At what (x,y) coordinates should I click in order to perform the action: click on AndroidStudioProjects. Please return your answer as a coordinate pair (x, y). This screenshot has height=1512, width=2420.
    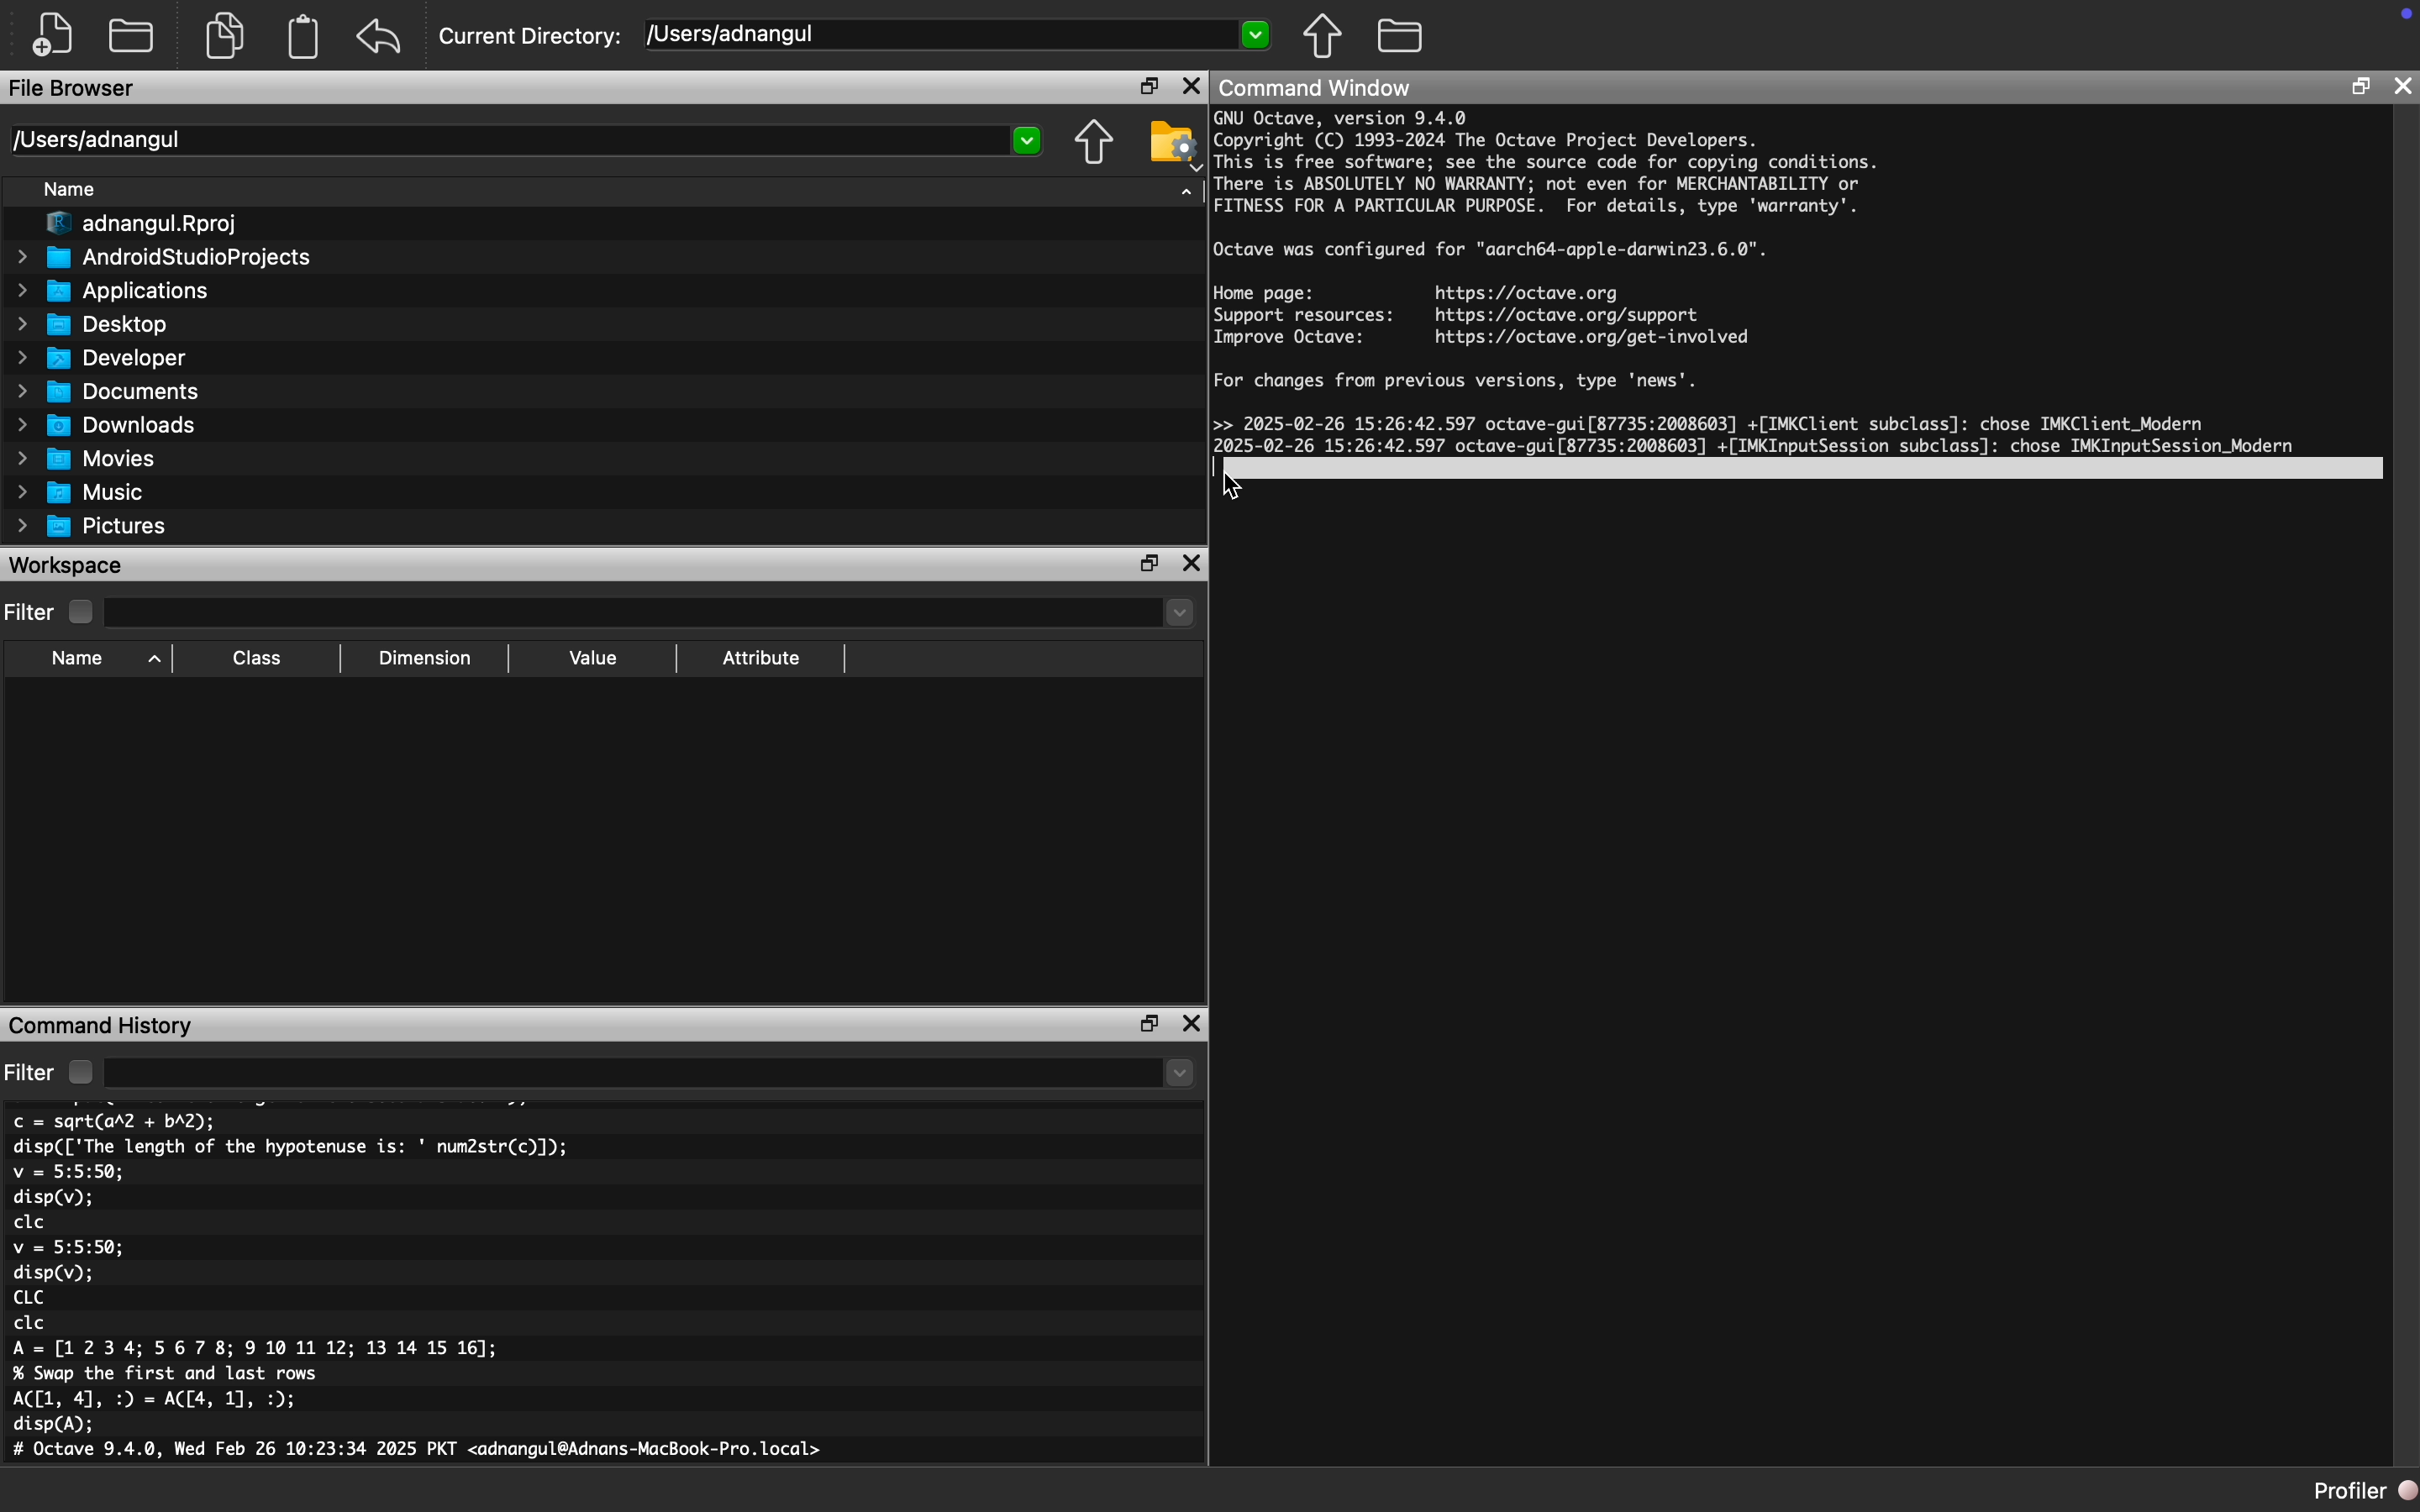
    Looking at the image, I should click on (164, 259).